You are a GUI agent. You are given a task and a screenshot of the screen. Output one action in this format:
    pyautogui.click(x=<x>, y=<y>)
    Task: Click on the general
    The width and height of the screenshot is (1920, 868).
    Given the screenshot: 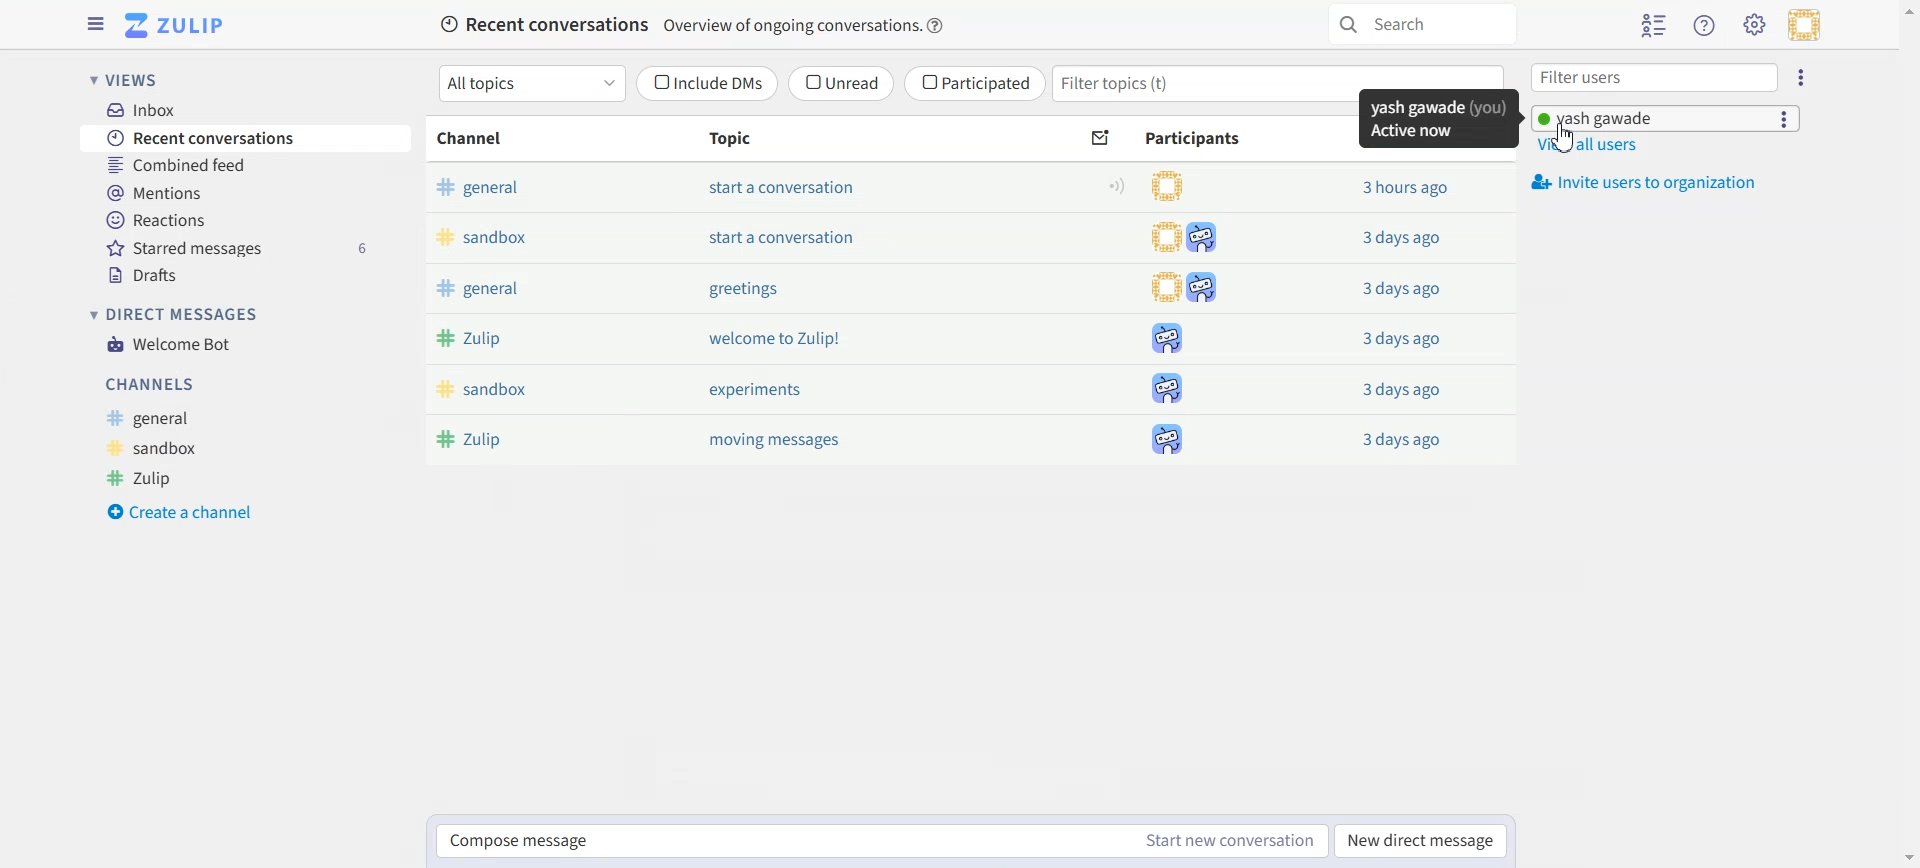 What is the action you would take?
    pyautogui.click(x=479, y=192)
    